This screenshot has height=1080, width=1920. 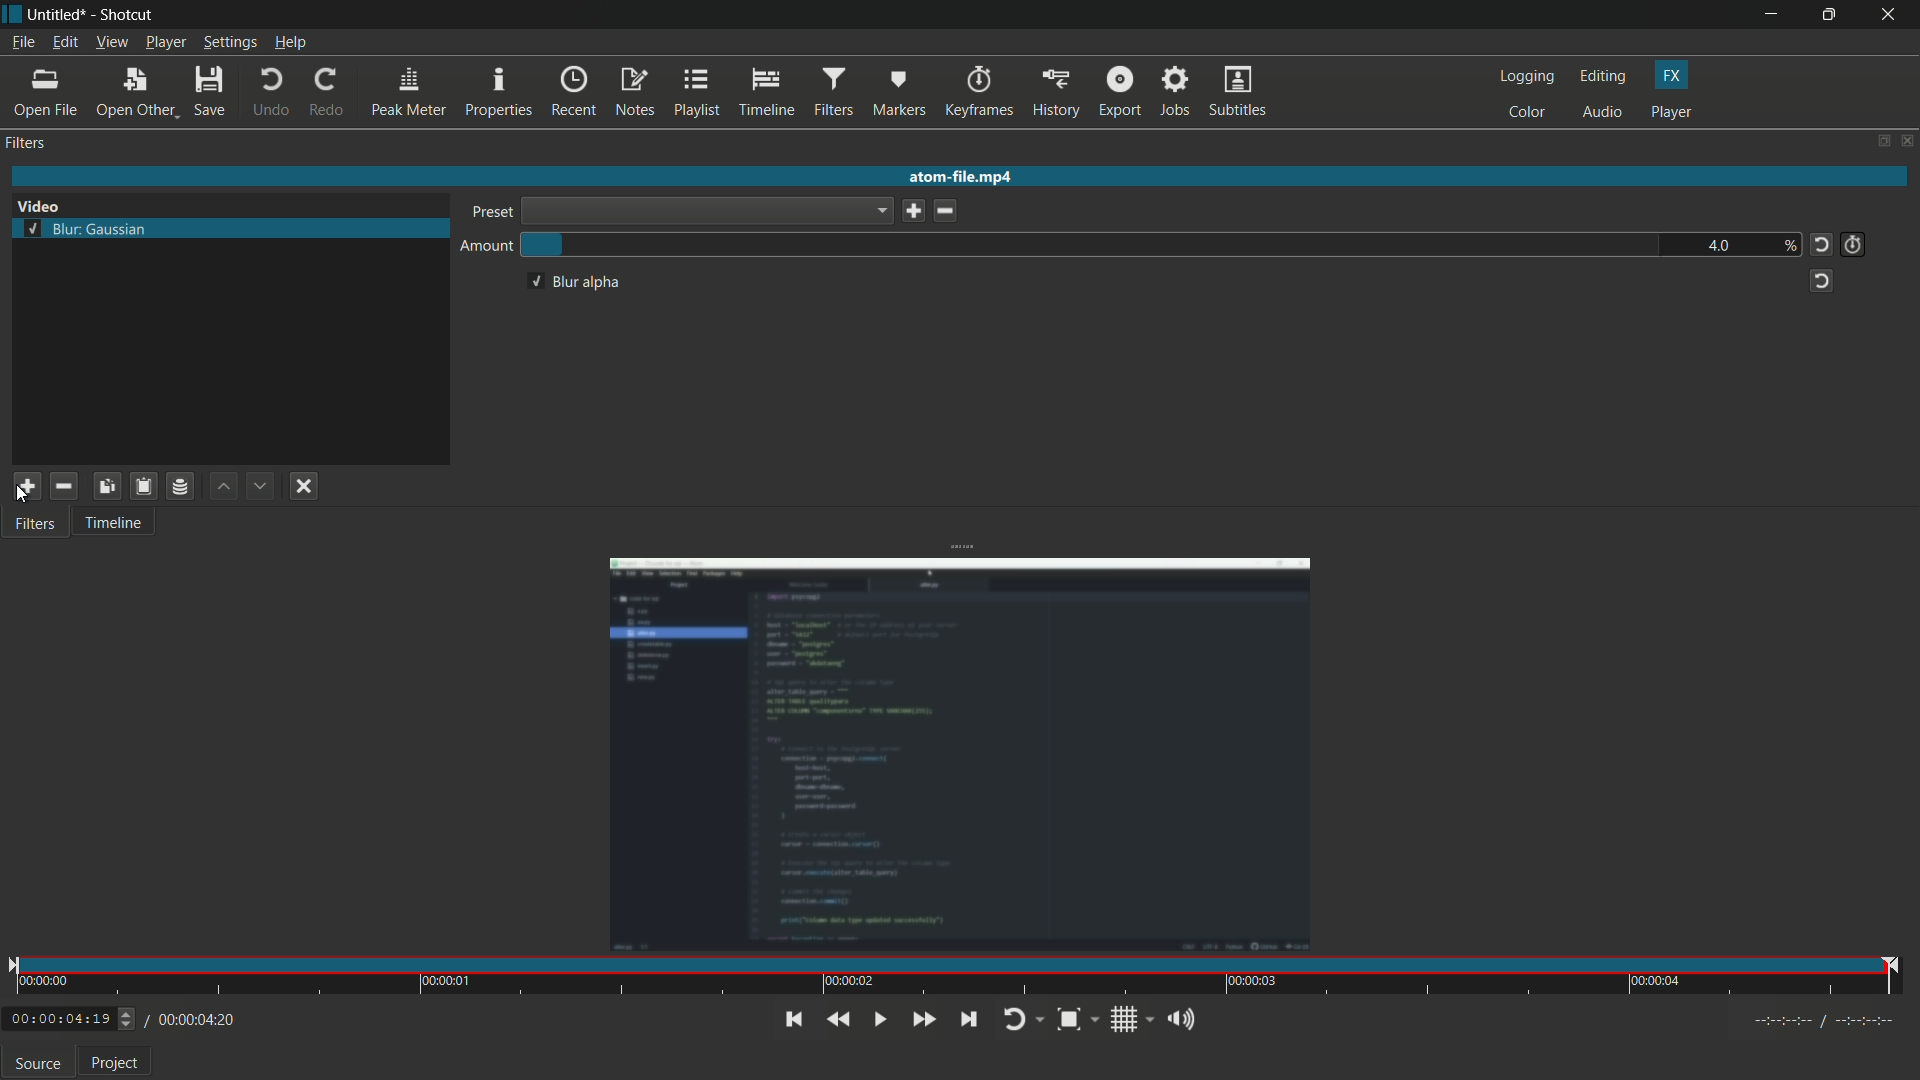 What do you see at coordinates (64, 485) in the screenshot?
I see `remove selected filter` at bounding box center [64, 485].